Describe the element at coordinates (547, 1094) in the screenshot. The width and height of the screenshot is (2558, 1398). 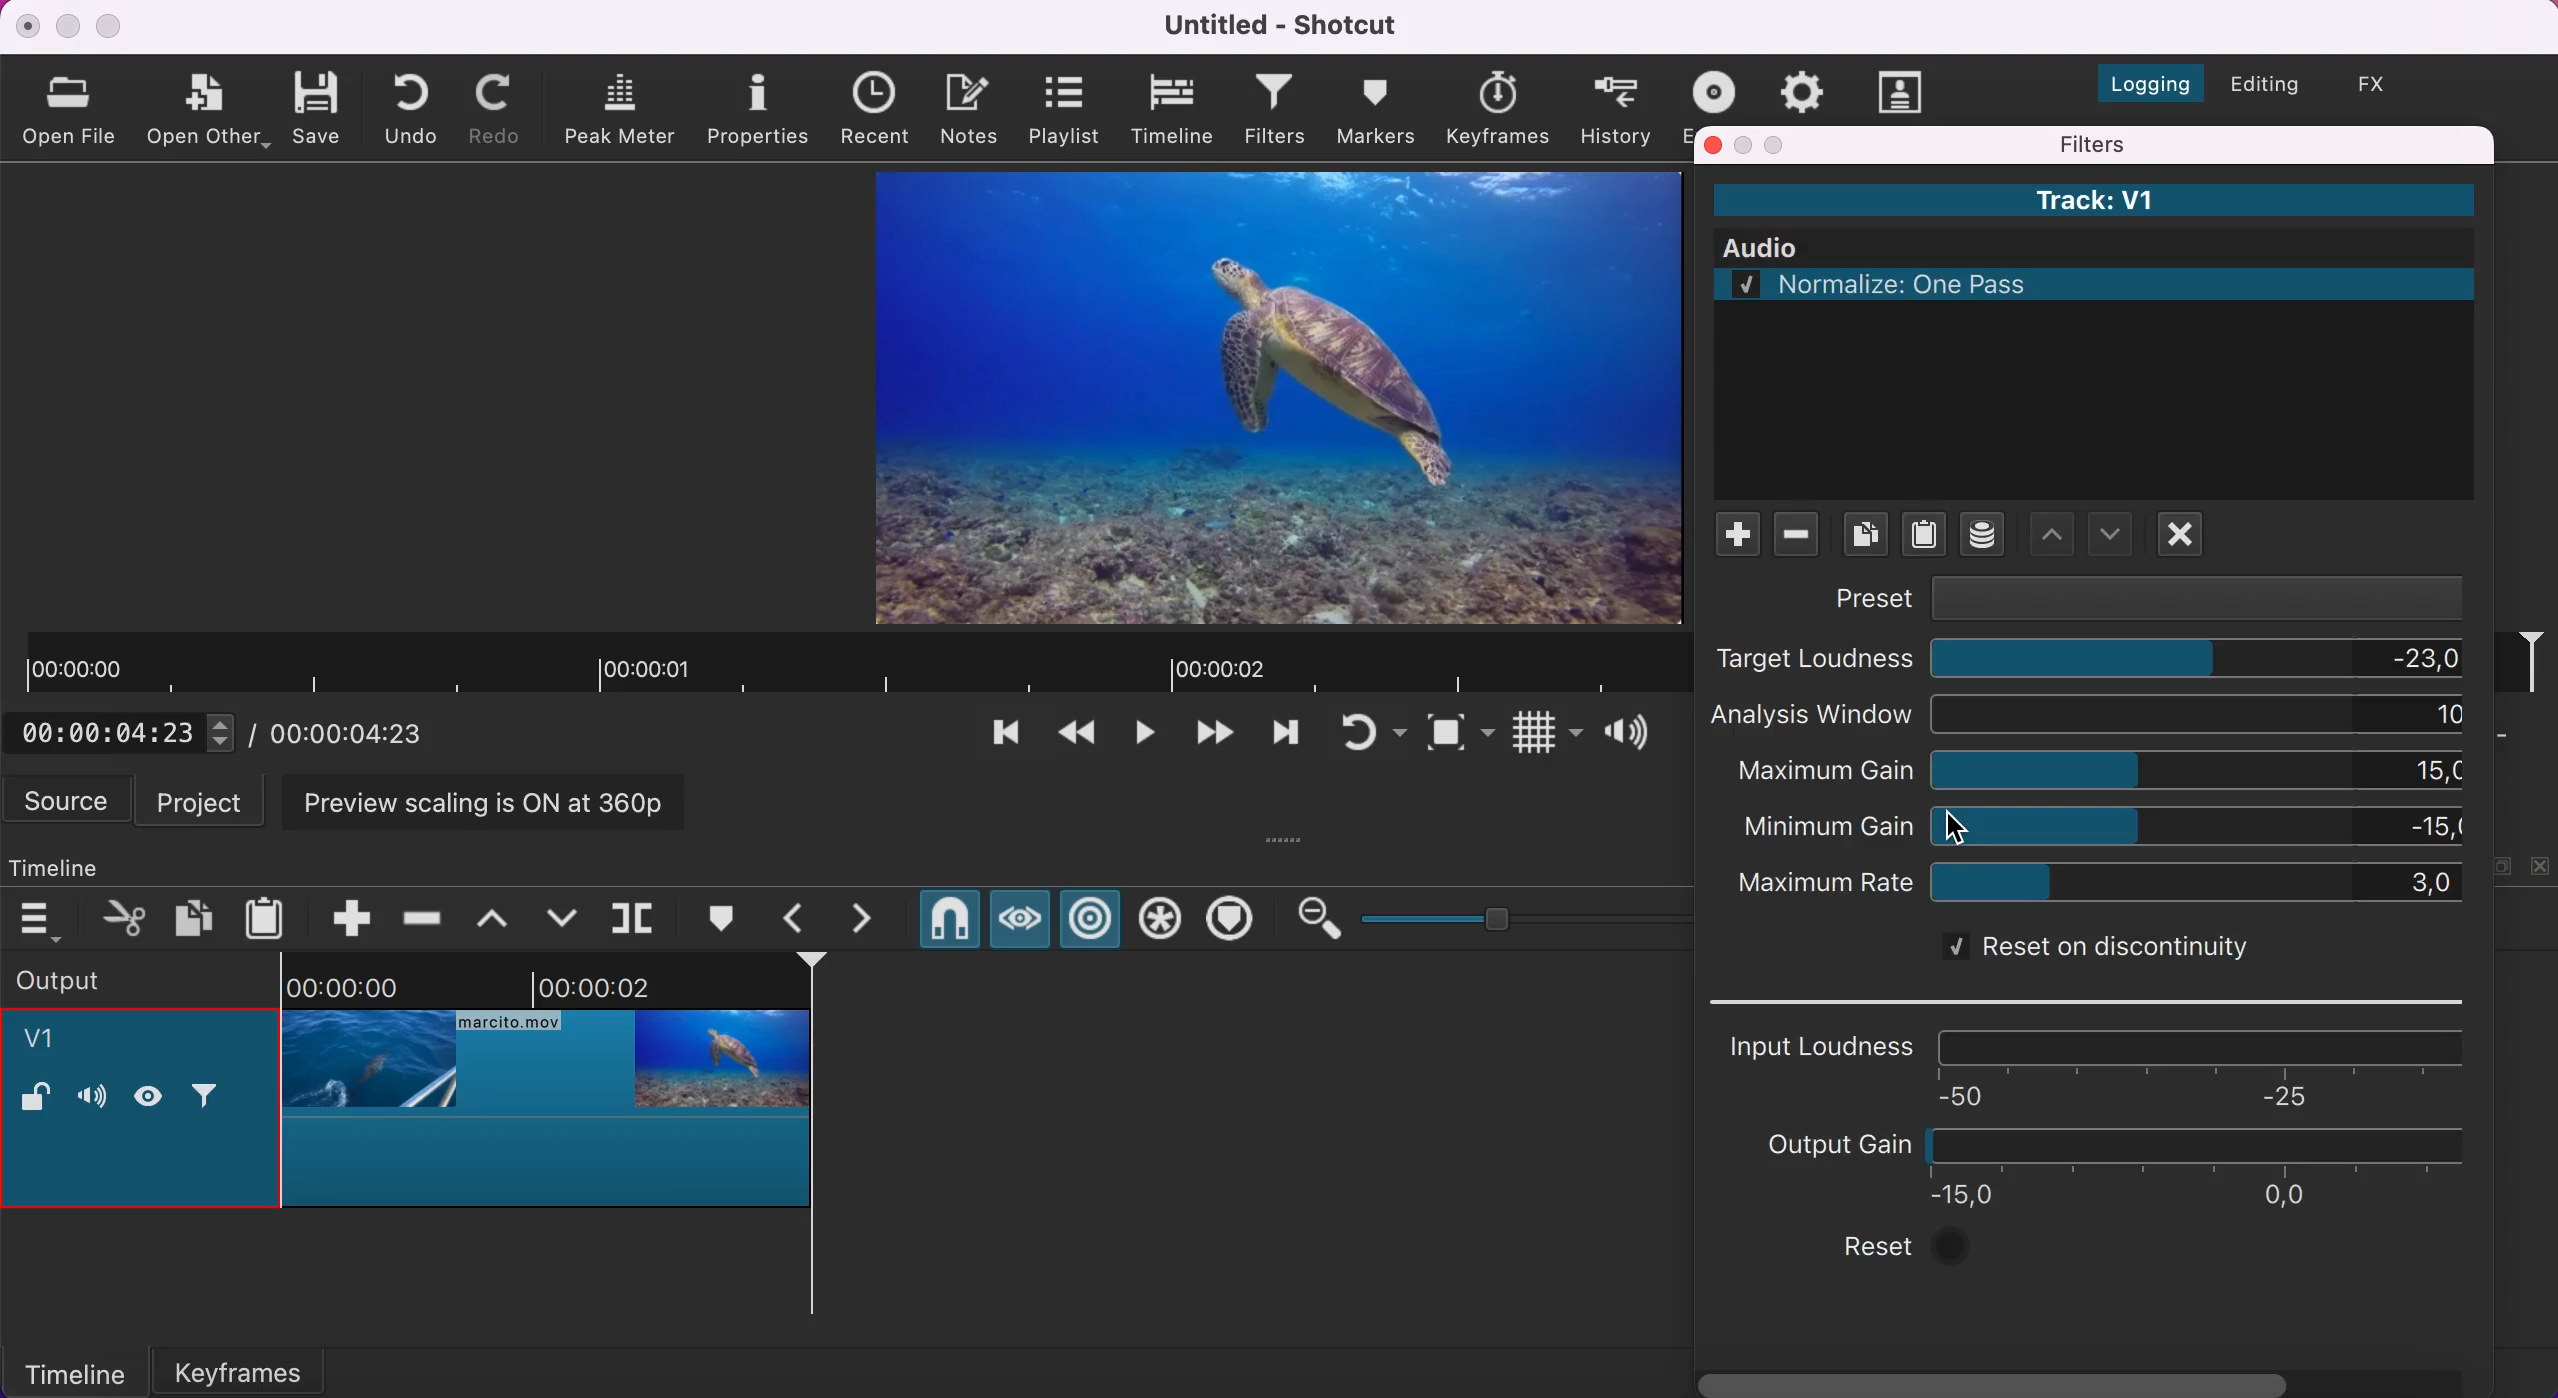
I see `cropped clip` at that location.